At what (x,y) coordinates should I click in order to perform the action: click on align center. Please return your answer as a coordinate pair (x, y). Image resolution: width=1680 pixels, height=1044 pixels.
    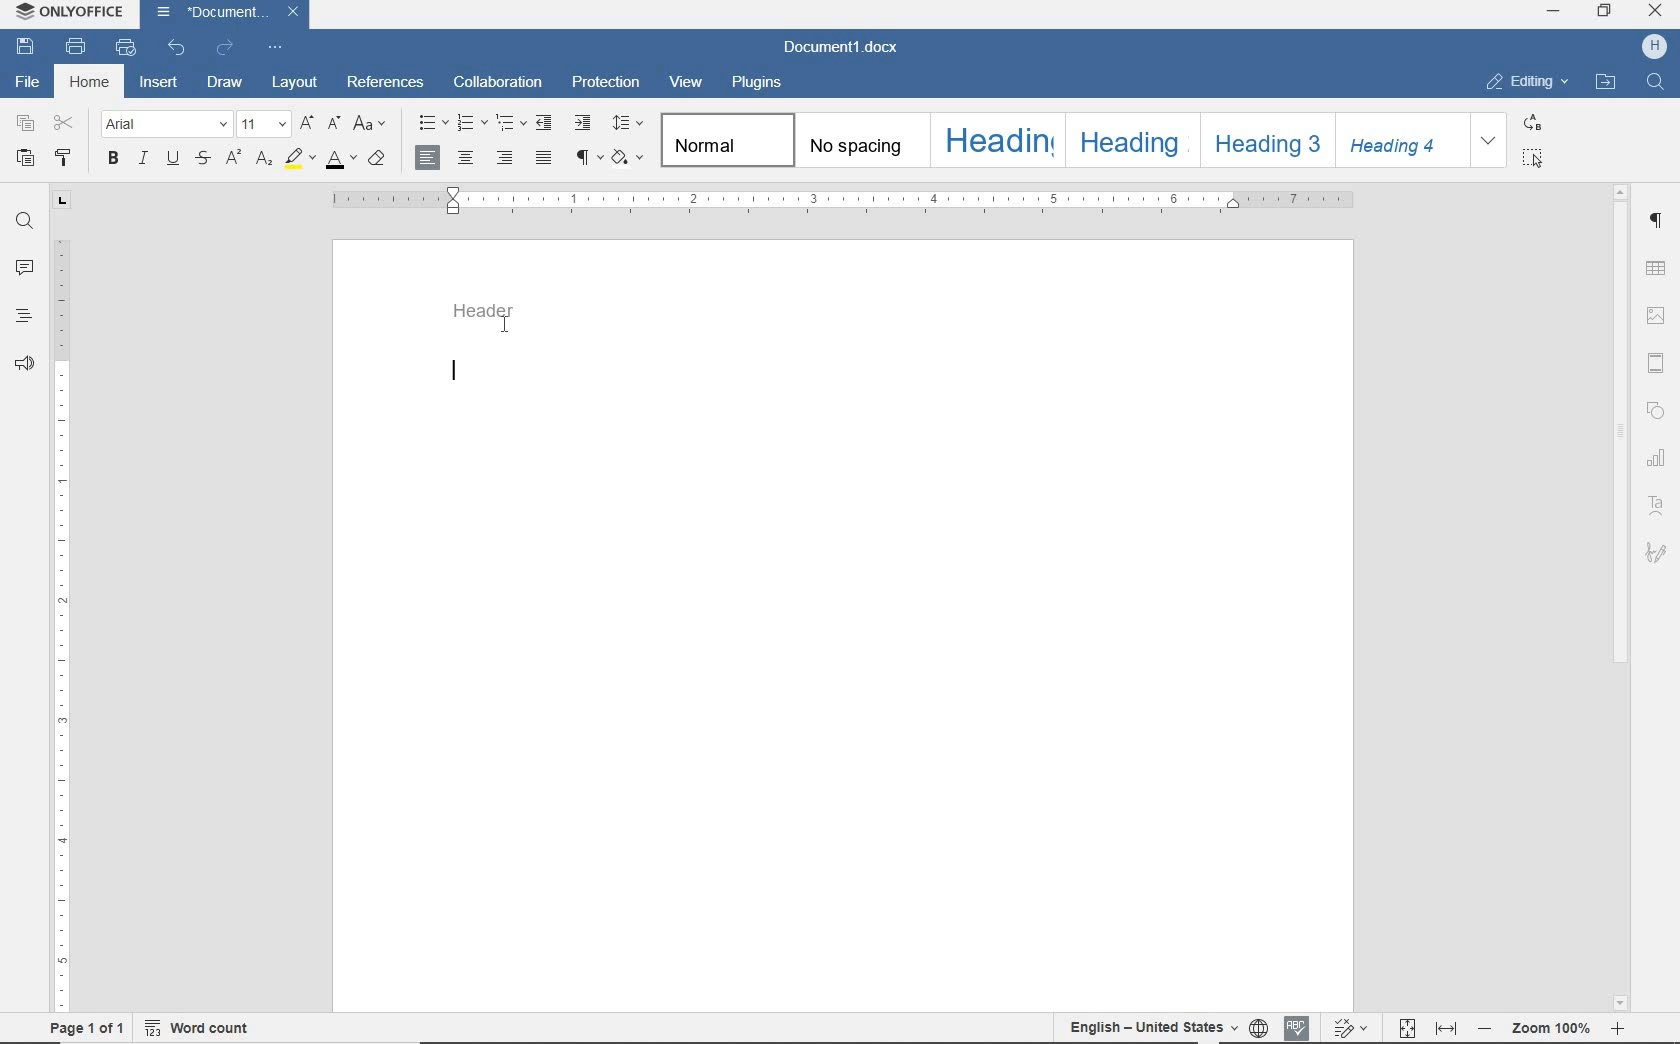
    Looking at the image, I should click on (465, 160).